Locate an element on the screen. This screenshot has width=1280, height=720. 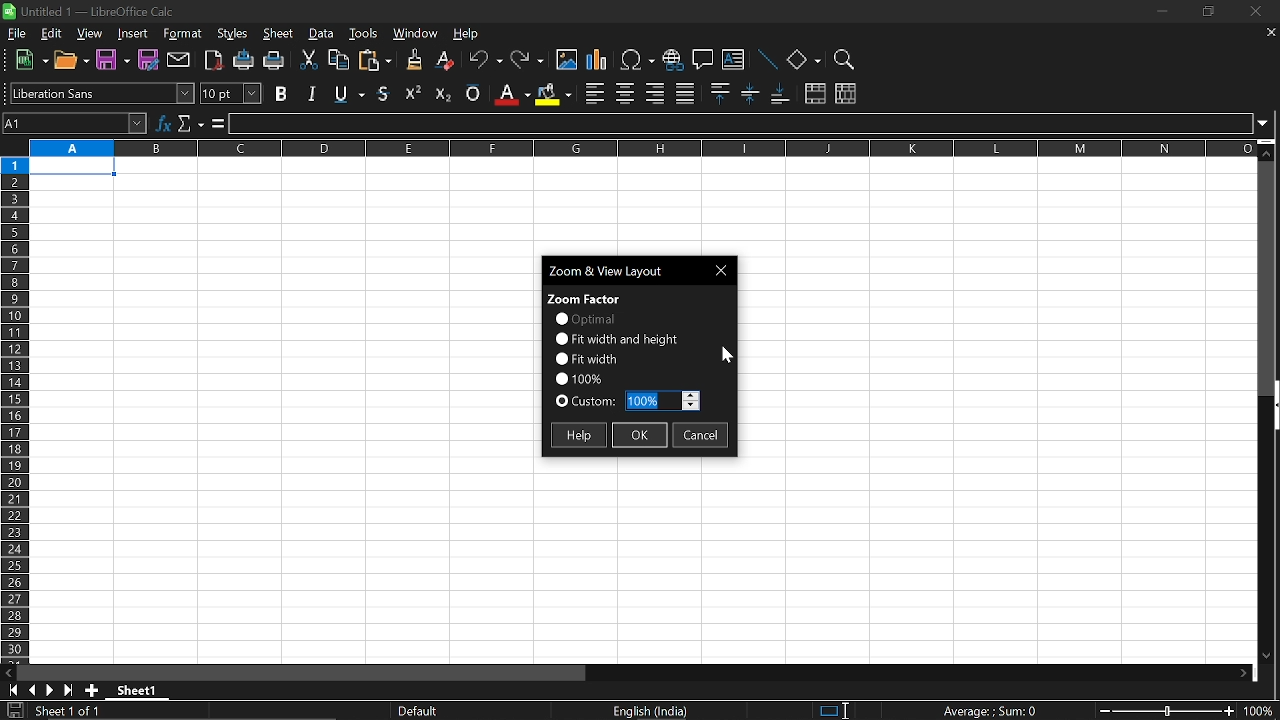
zoom factor is located at coordinates (585, 297).